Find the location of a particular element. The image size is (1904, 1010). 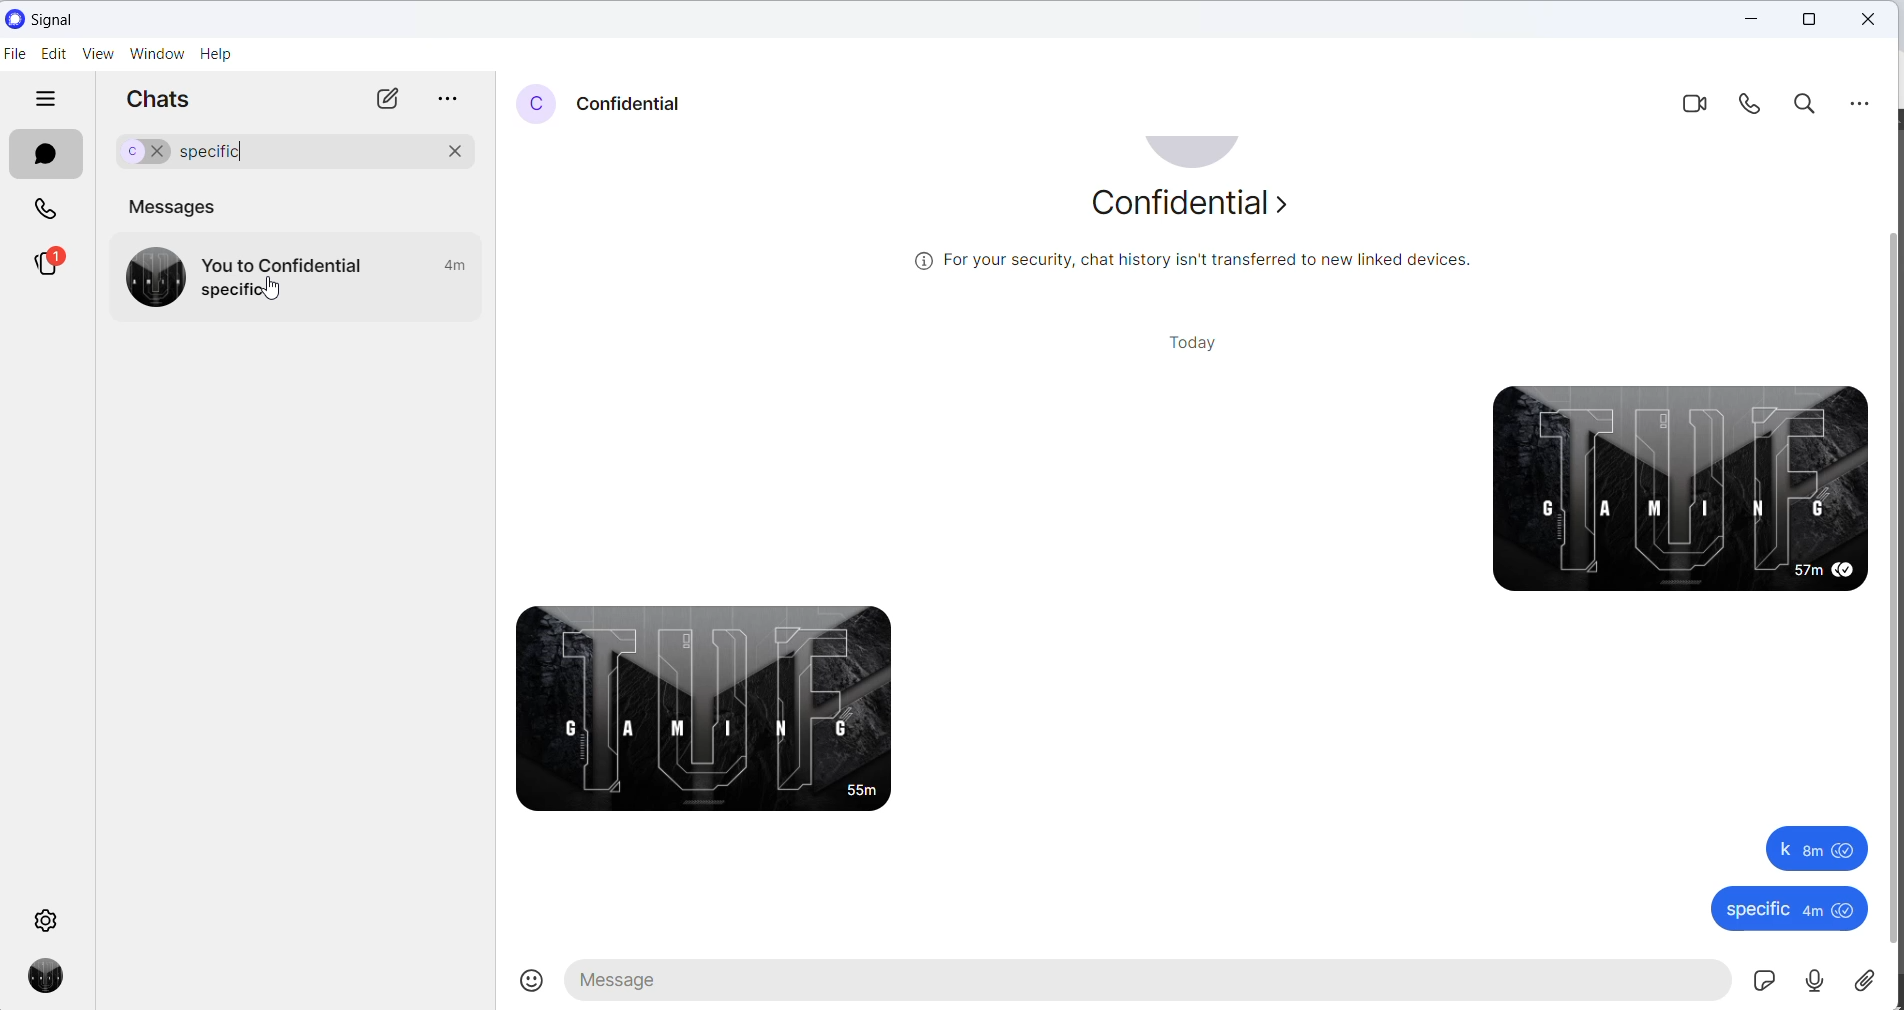

share attachment is located at coordinates (1877, 979).